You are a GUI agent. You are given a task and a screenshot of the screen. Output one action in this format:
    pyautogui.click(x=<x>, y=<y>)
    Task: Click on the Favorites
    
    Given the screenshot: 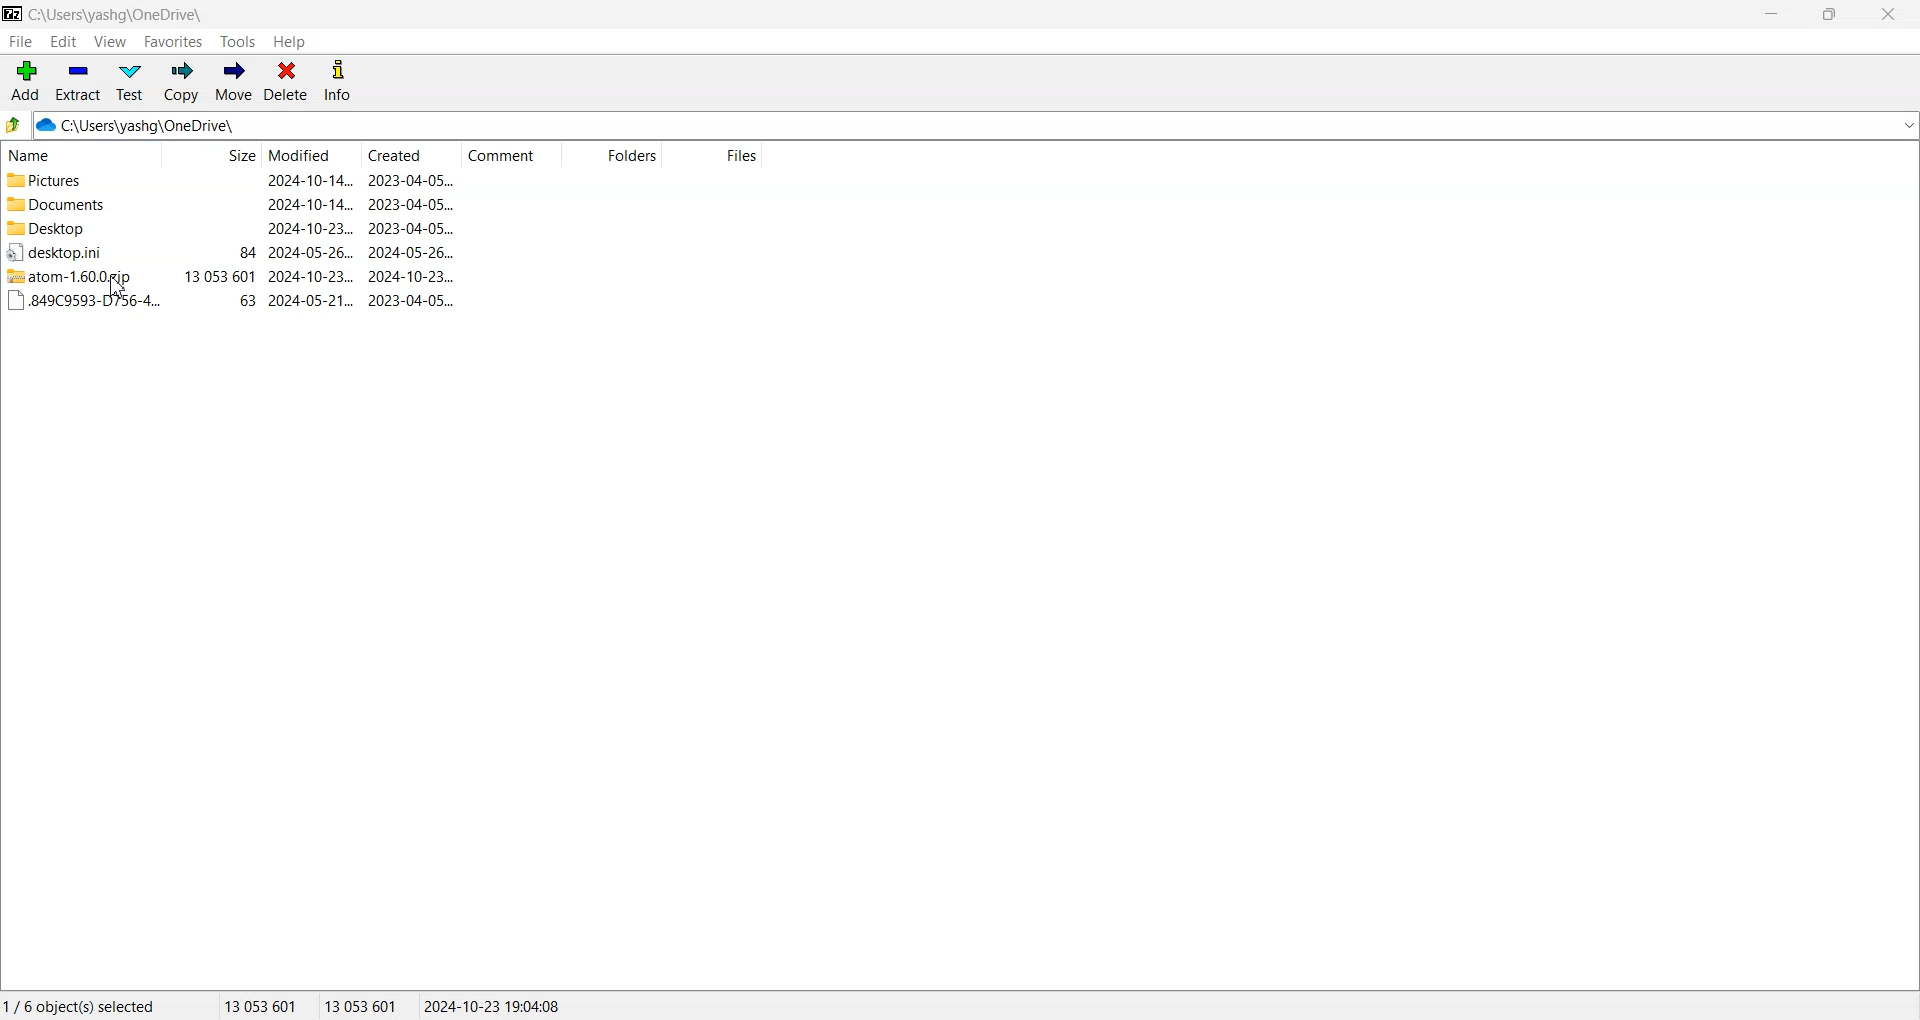 What is the action you would take?
    pyautogui.click(x=174, y=41)
    